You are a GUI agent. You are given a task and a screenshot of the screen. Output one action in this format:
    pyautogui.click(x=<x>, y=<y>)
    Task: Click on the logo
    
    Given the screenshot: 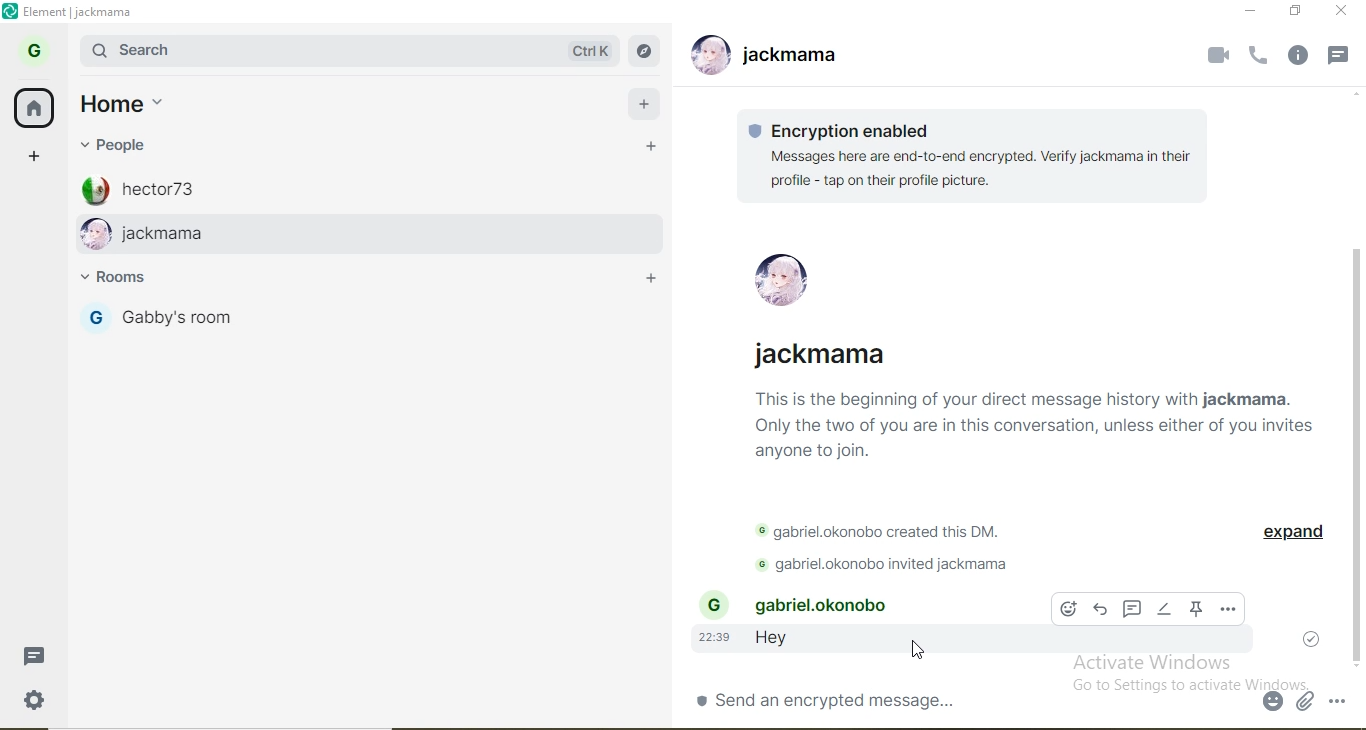 What is the action you would take?
    pyautogui.click(x=10, y=14)
    